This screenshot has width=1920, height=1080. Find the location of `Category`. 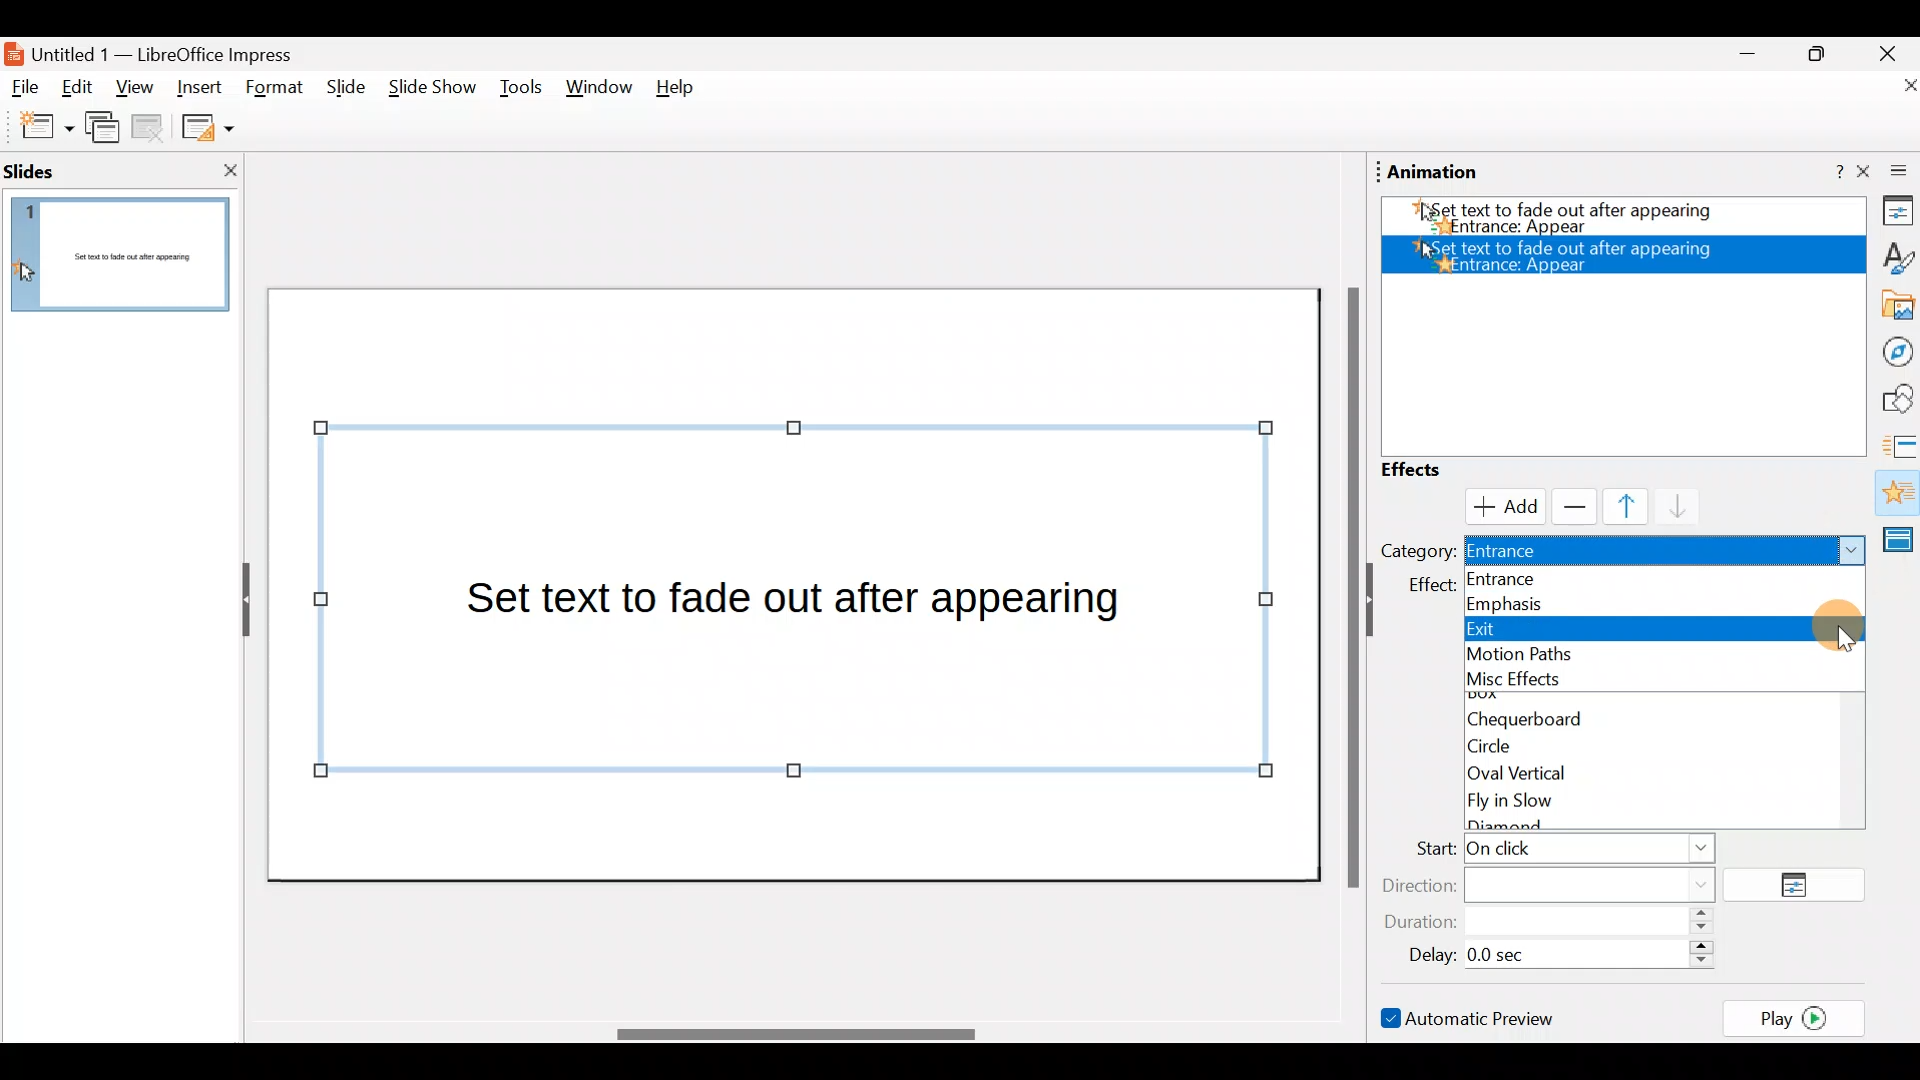

Category is located at coordinates (1417, 550).